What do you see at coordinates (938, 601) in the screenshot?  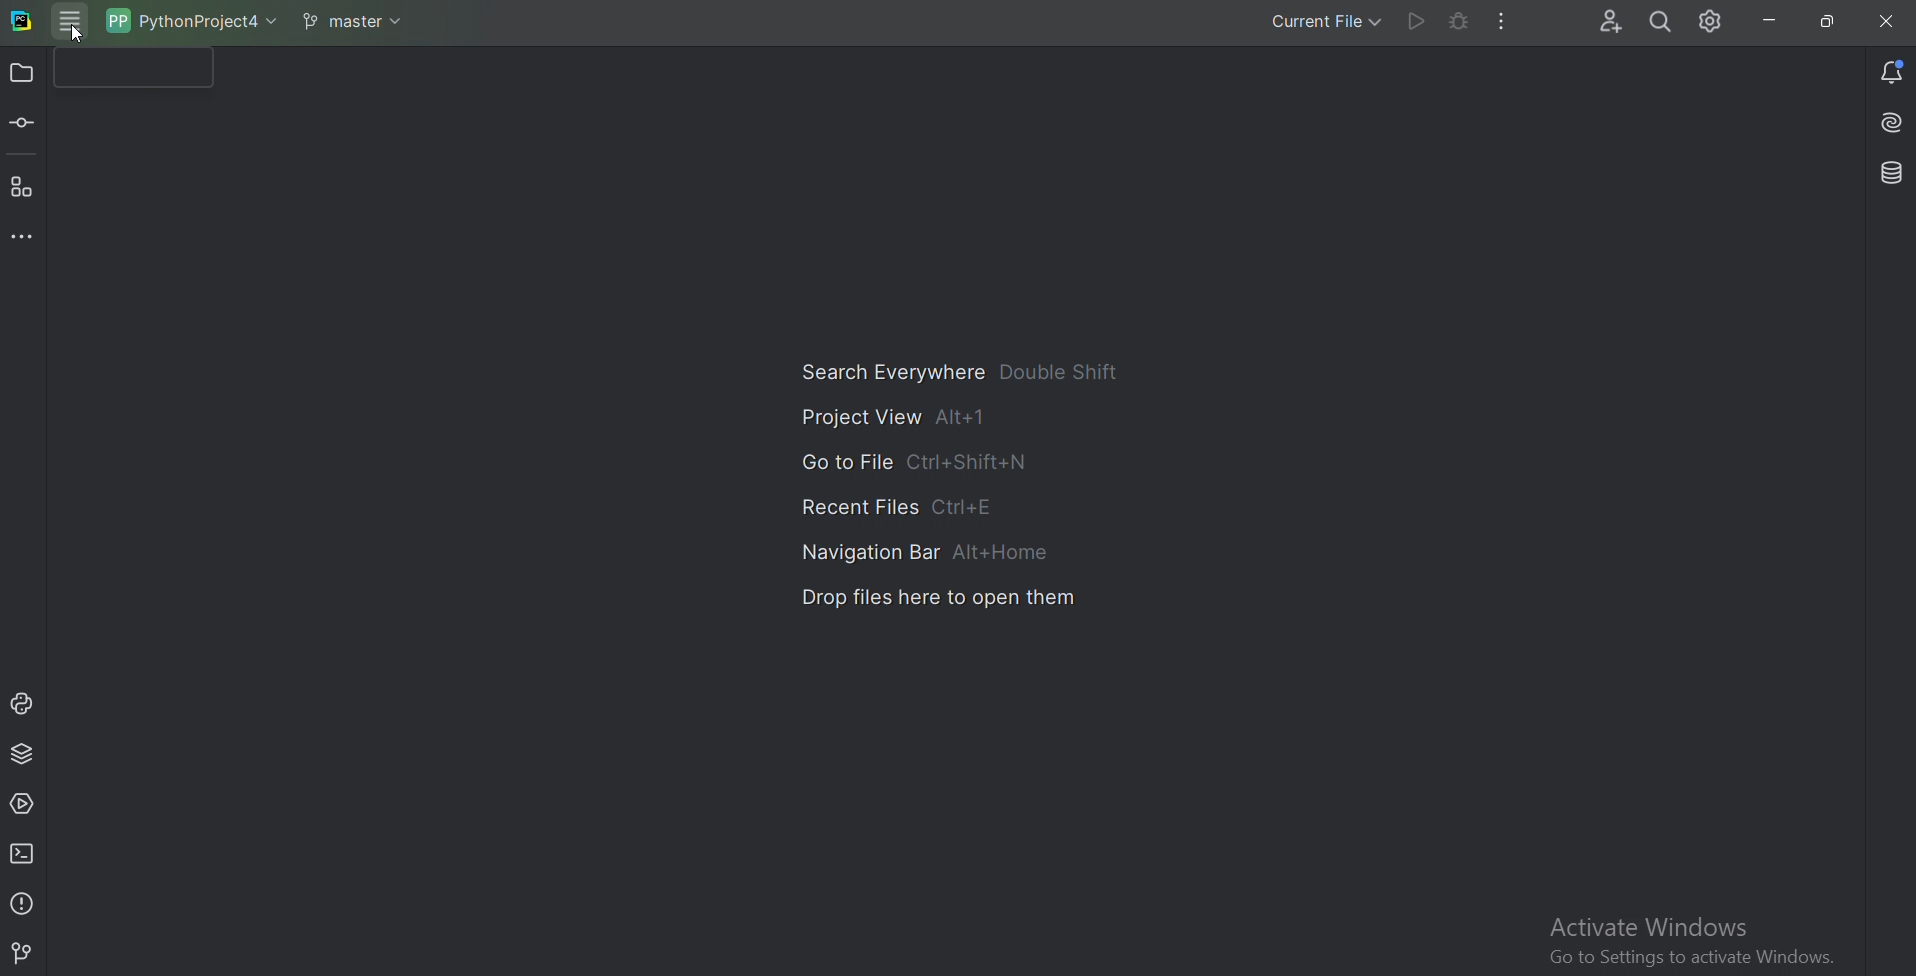 I see `Drop files here to open them` at bounding box center [938, 601].